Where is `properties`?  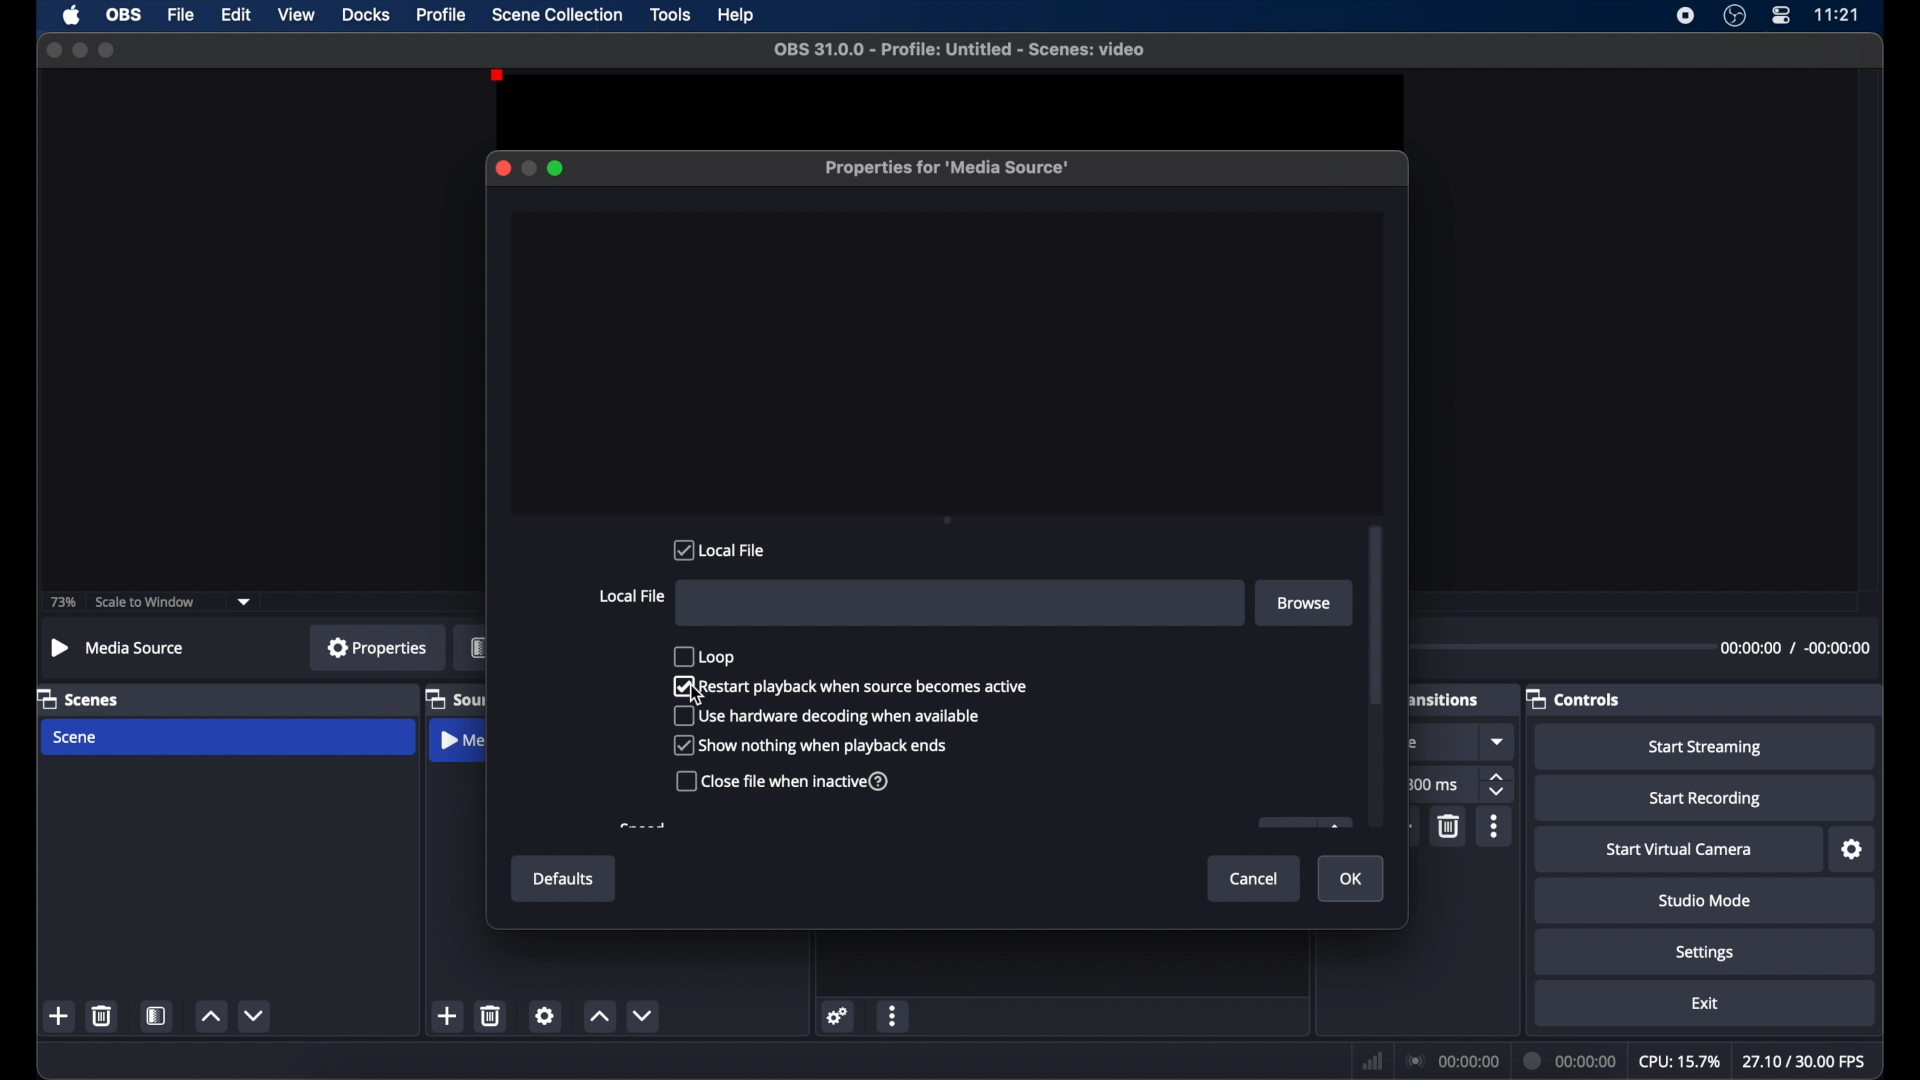 properties is located at coordinates (378, 648).